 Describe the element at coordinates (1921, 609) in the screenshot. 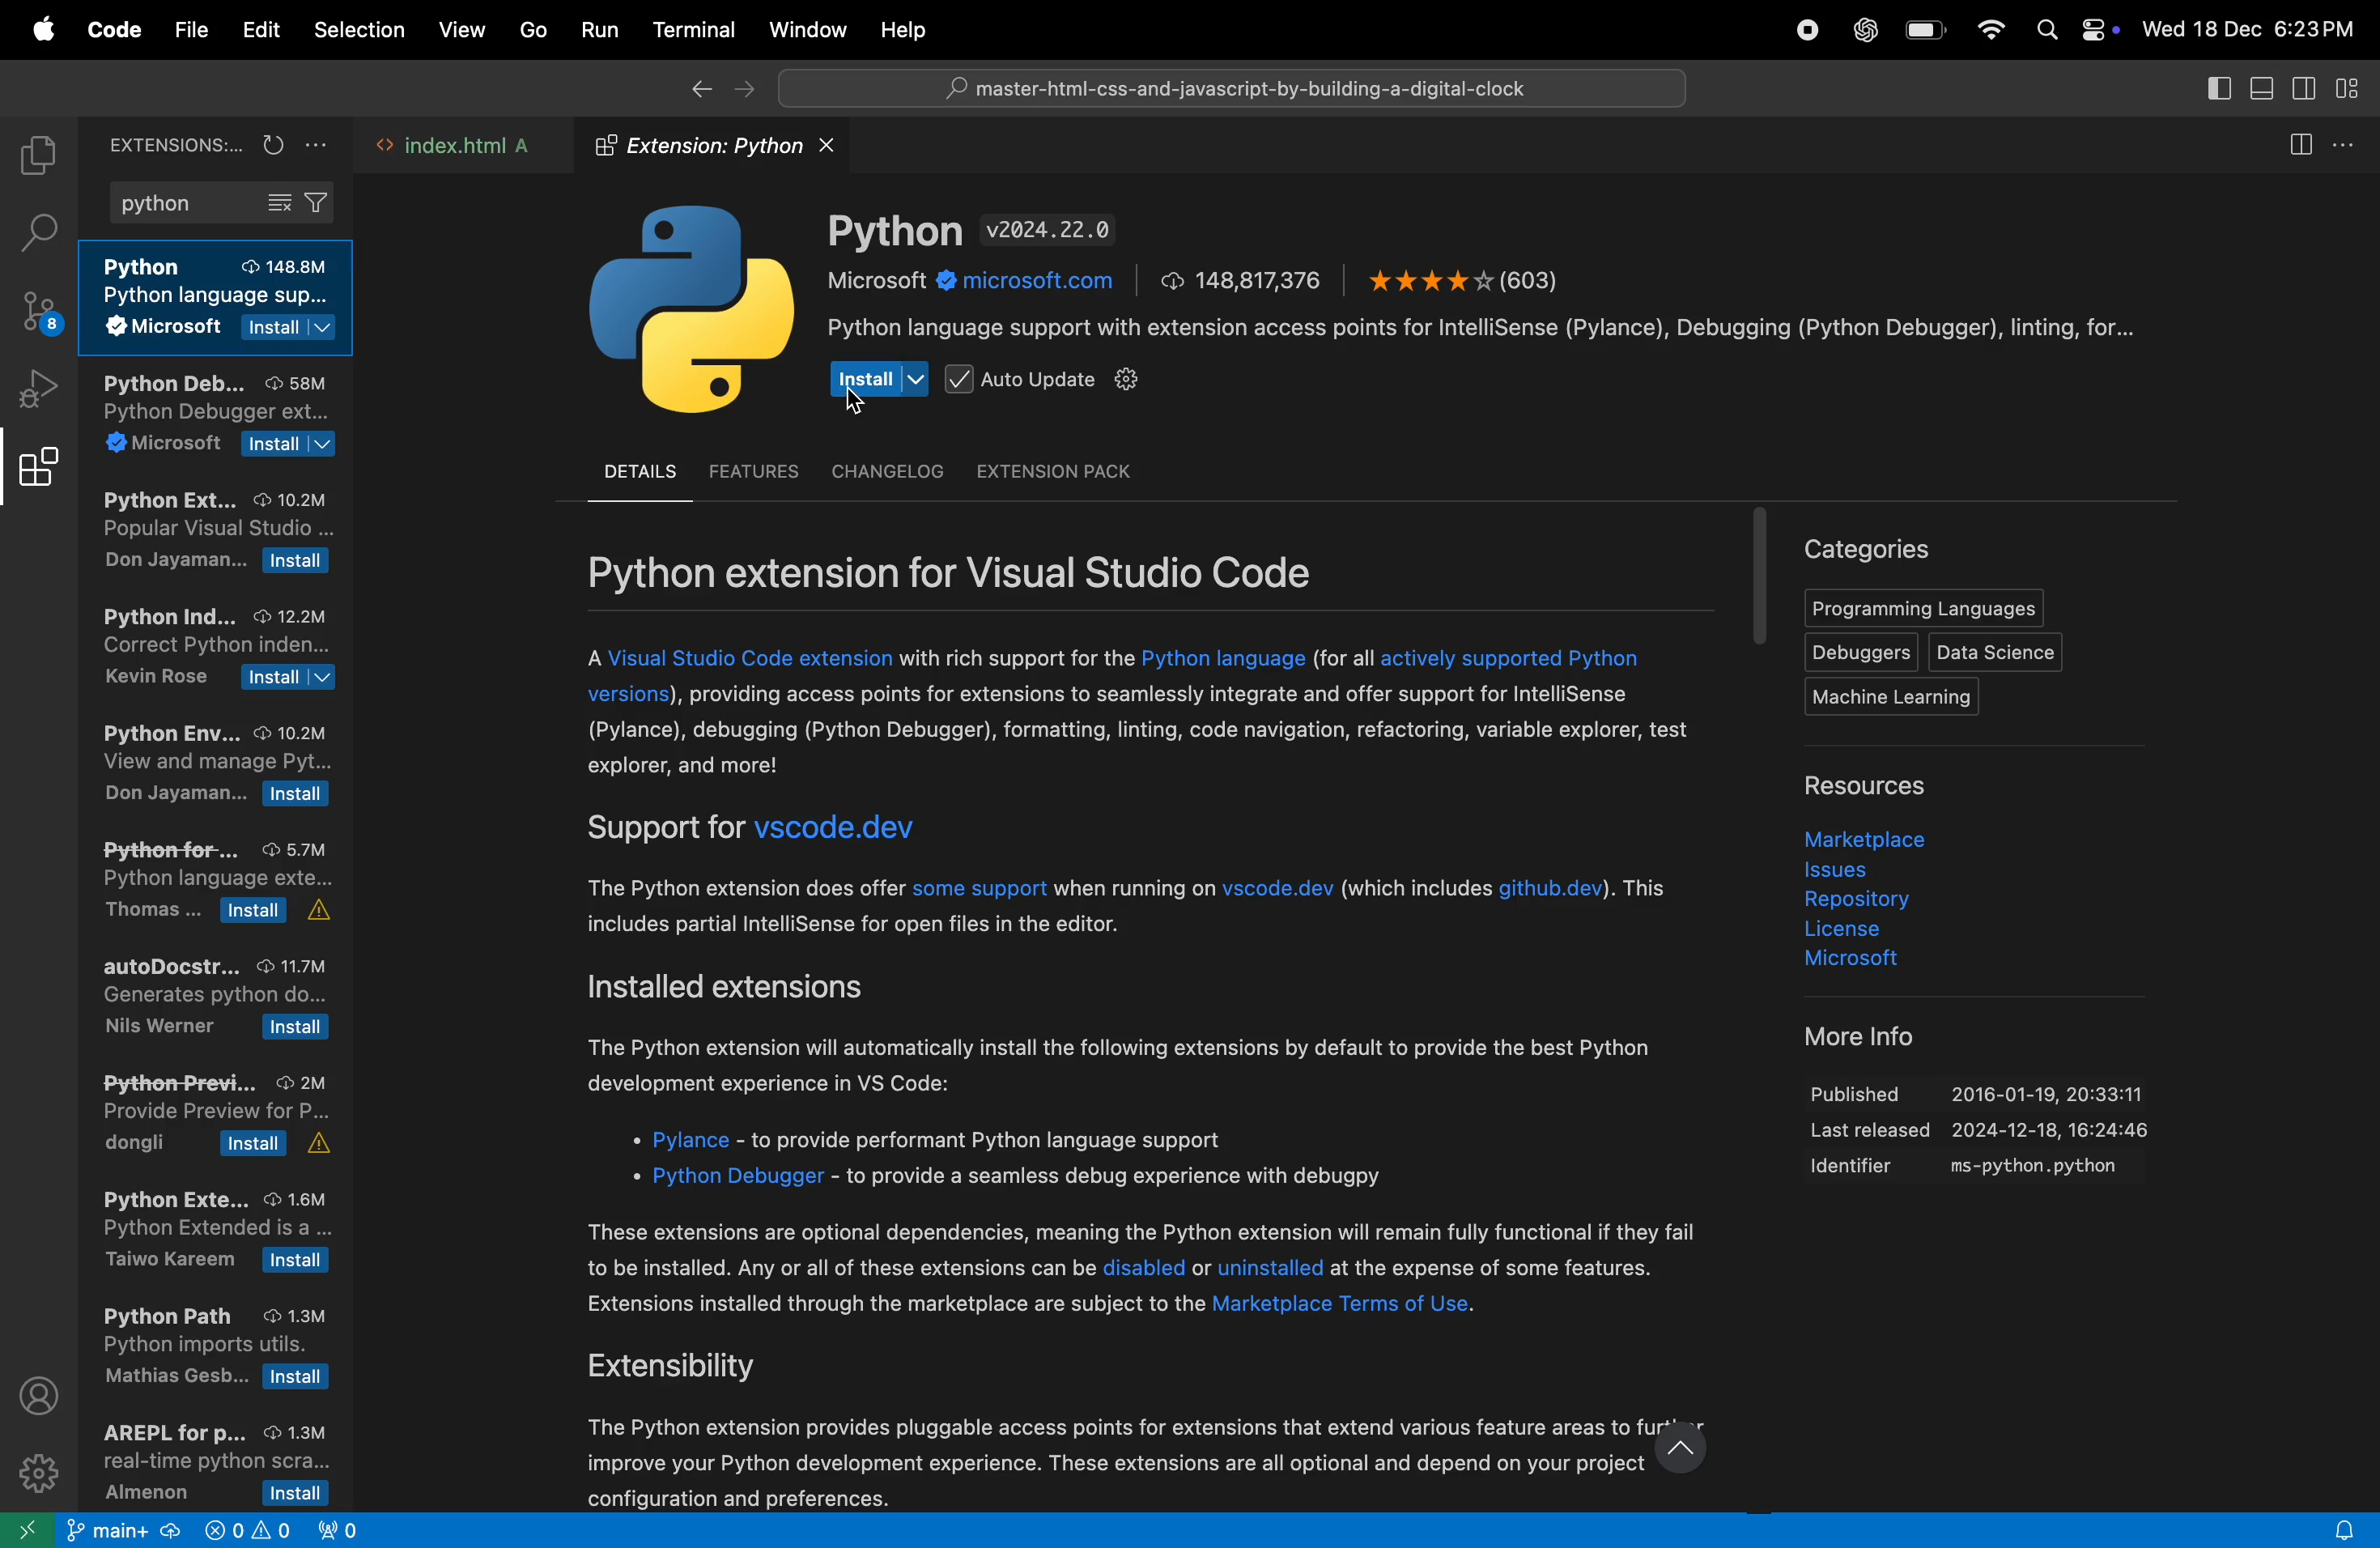

I see `programming languages` at that location.